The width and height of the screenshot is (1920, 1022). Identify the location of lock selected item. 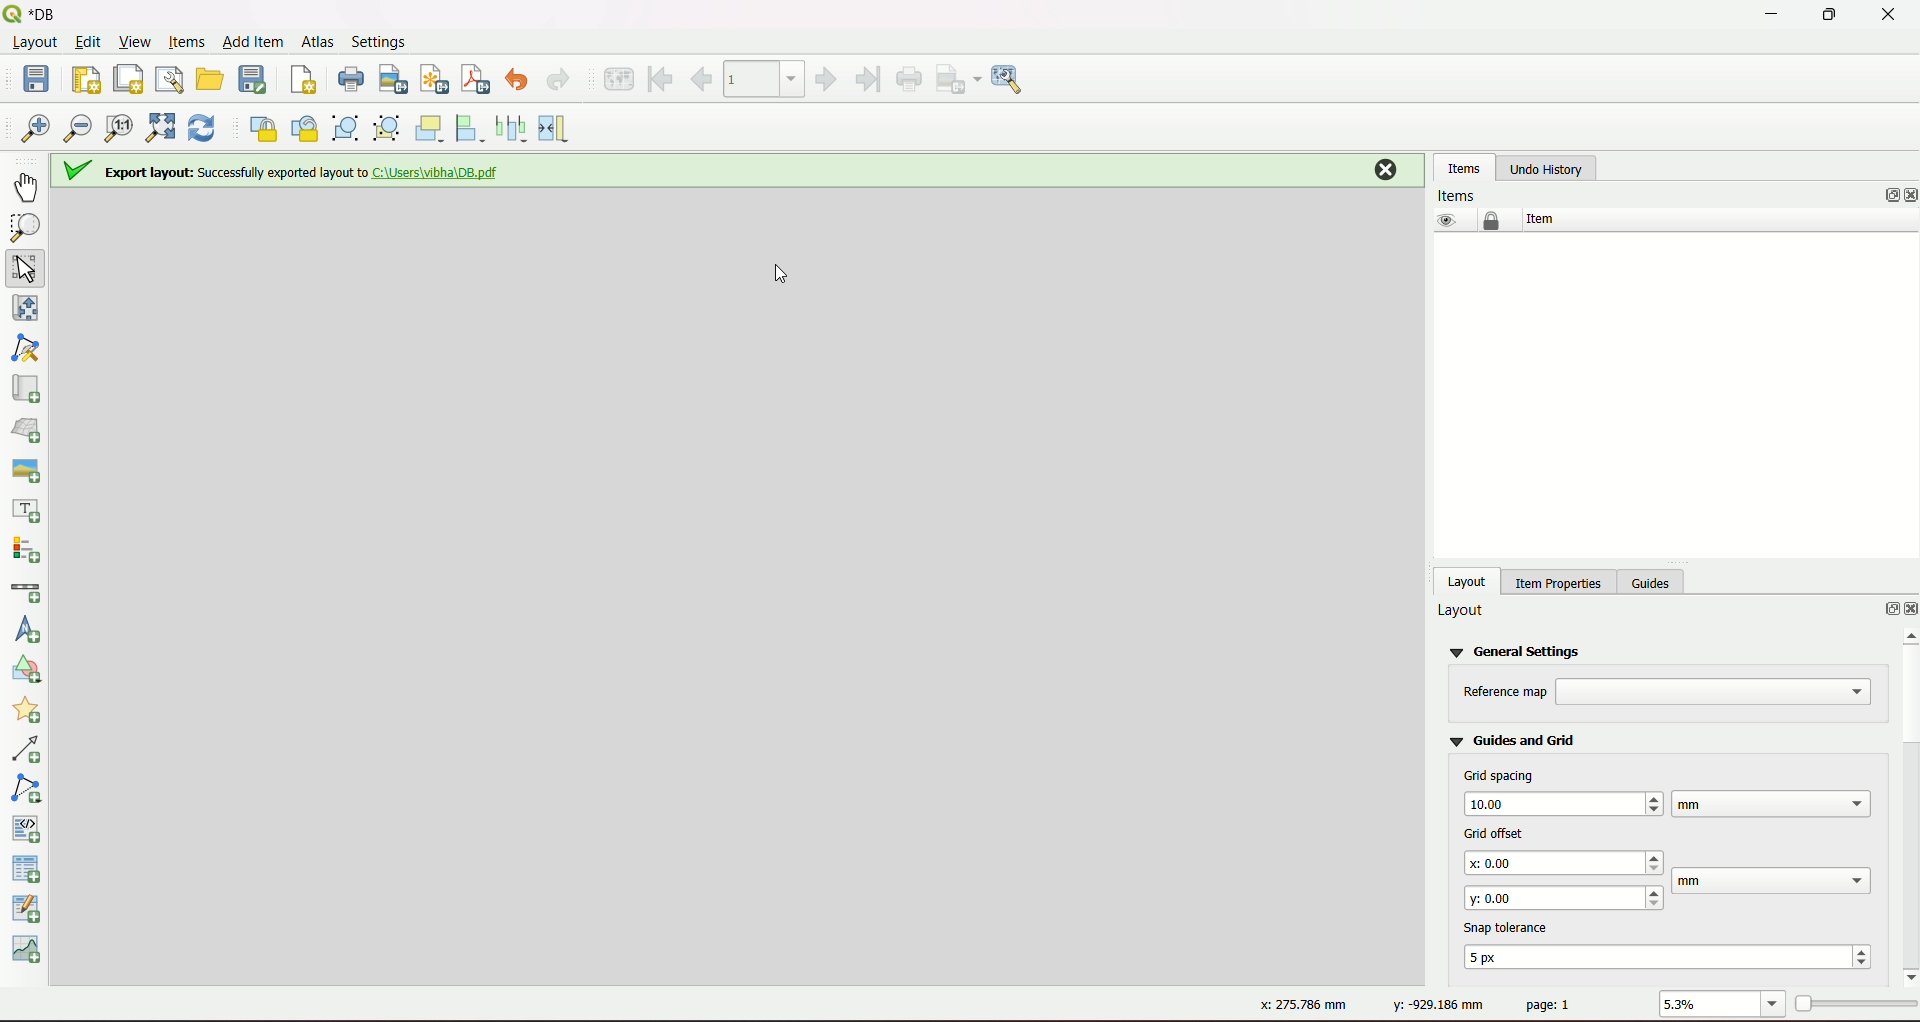
(260, 127).